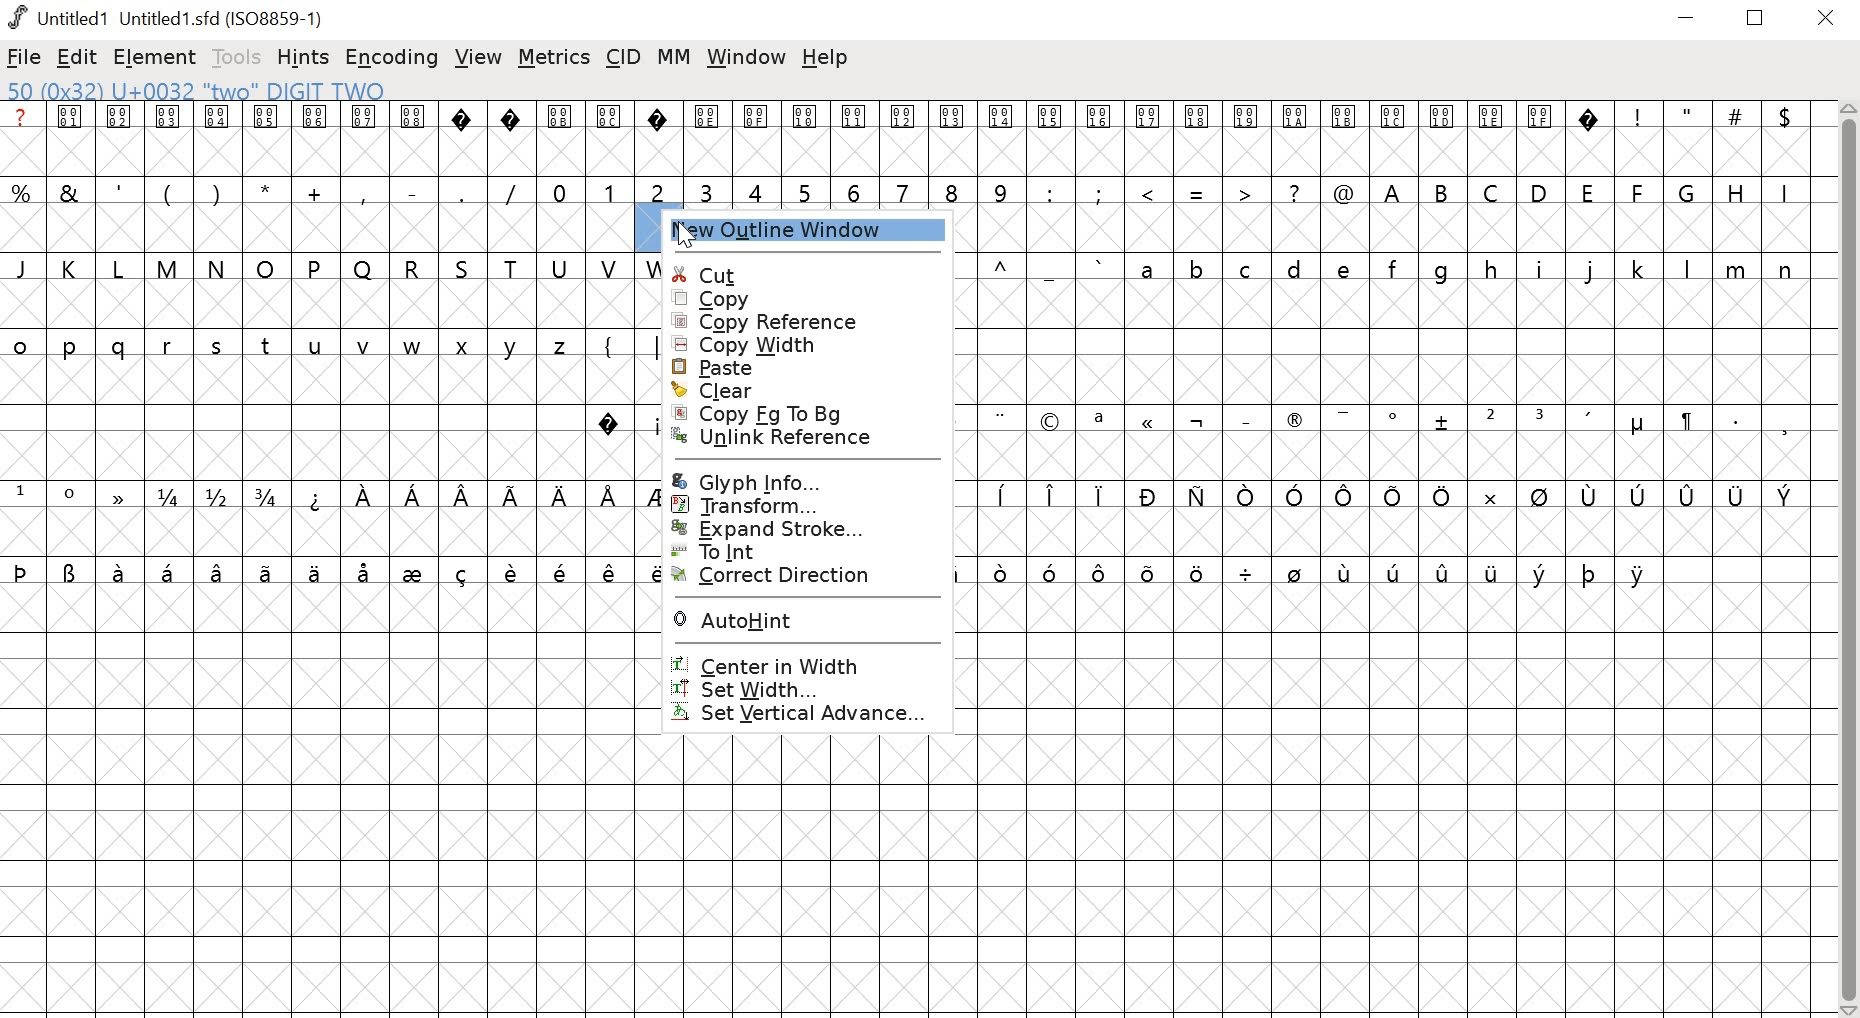  What do you see at coordinates (806, 321) in the screenshot?
I see `copy reference` at bounding box center [806, 321].